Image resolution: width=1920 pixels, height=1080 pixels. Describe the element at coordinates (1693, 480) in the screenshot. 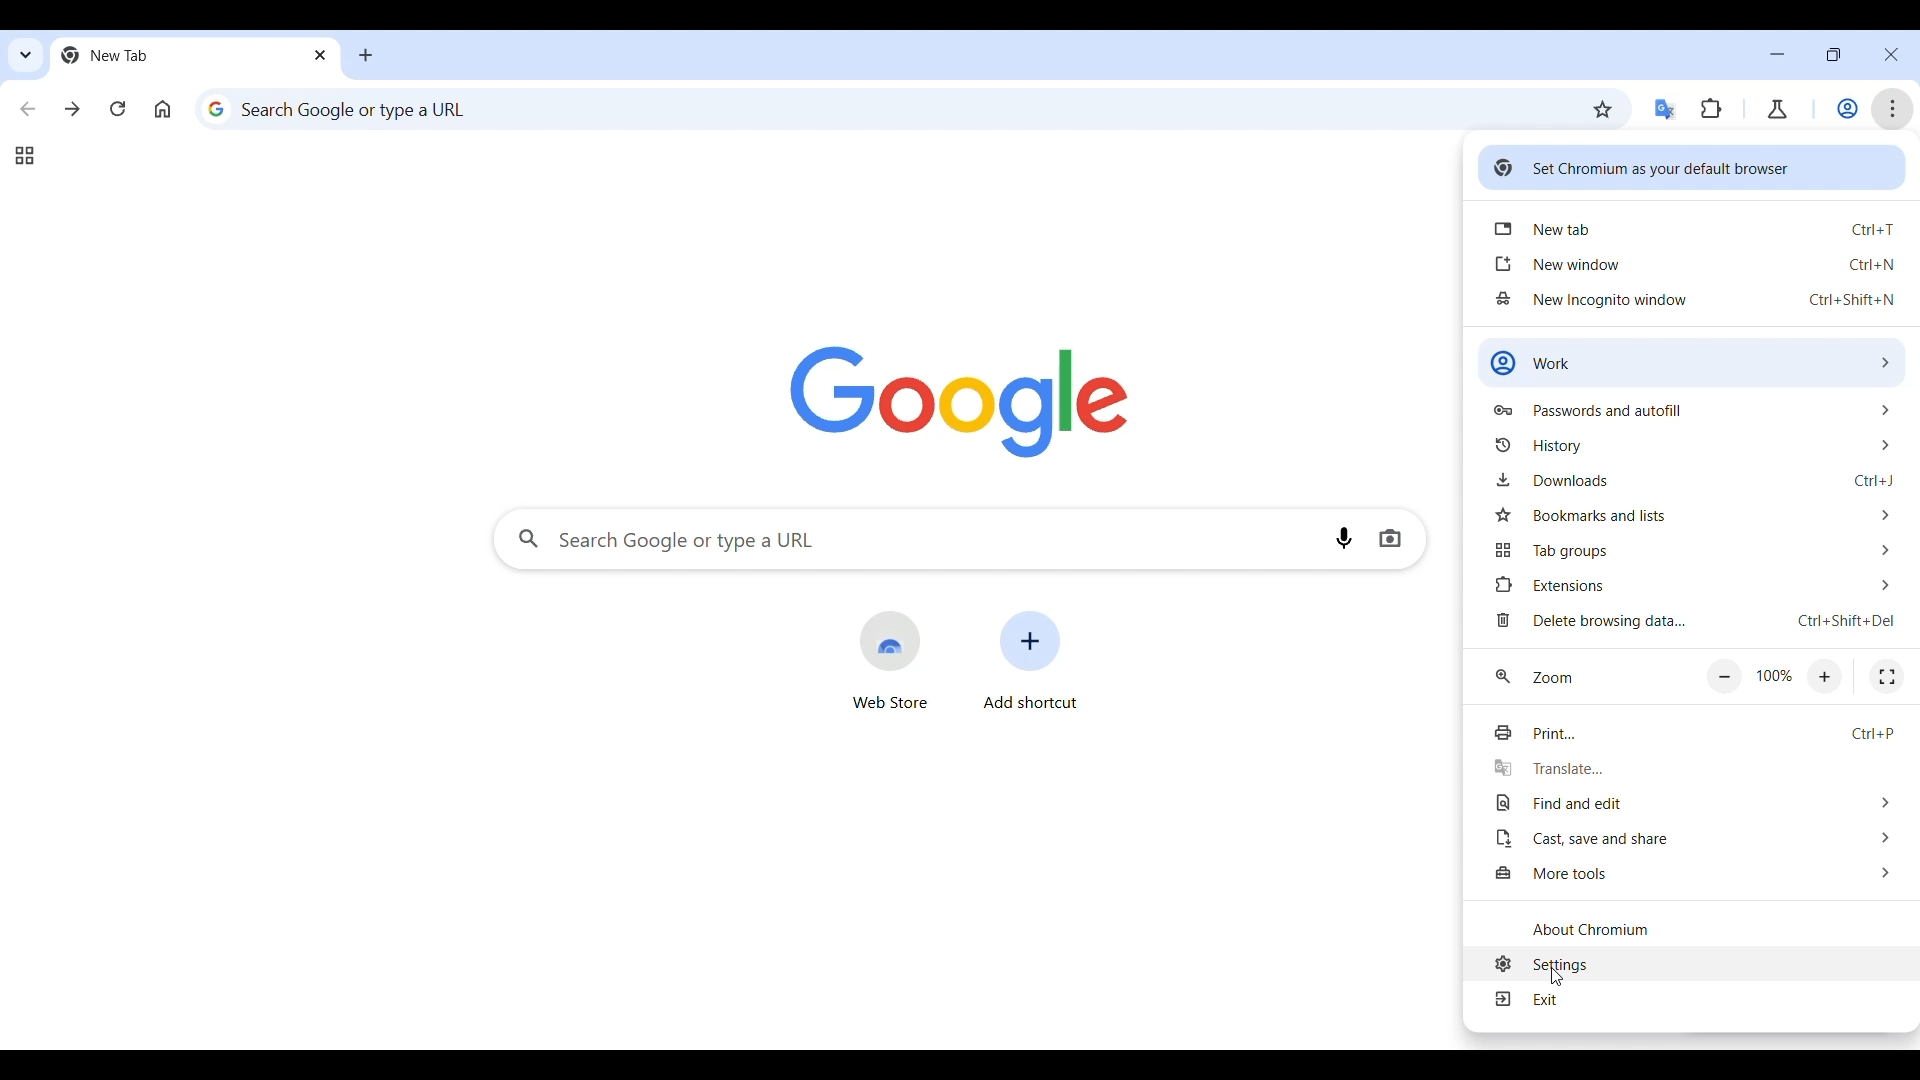

I see `Downloads` at that location.